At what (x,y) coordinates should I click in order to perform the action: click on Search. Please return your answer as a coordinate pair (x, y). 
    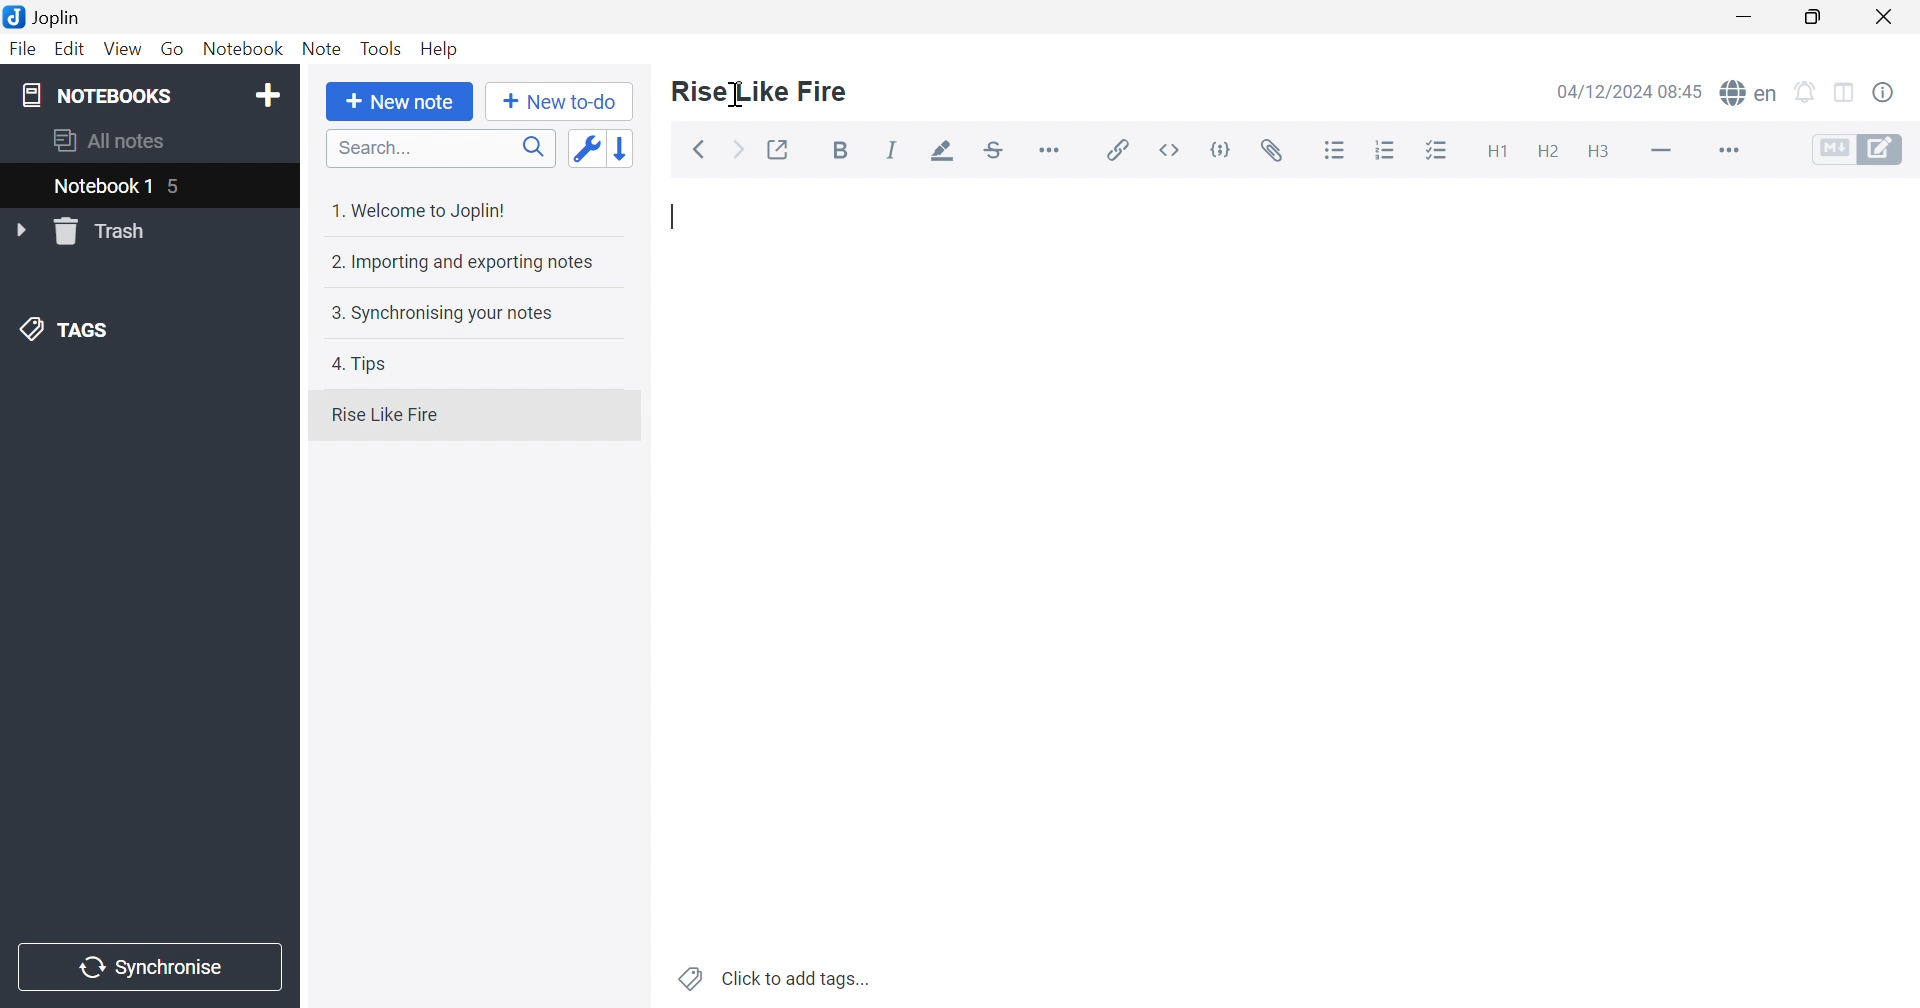
    Looking at the image, I should click on (443, 149).